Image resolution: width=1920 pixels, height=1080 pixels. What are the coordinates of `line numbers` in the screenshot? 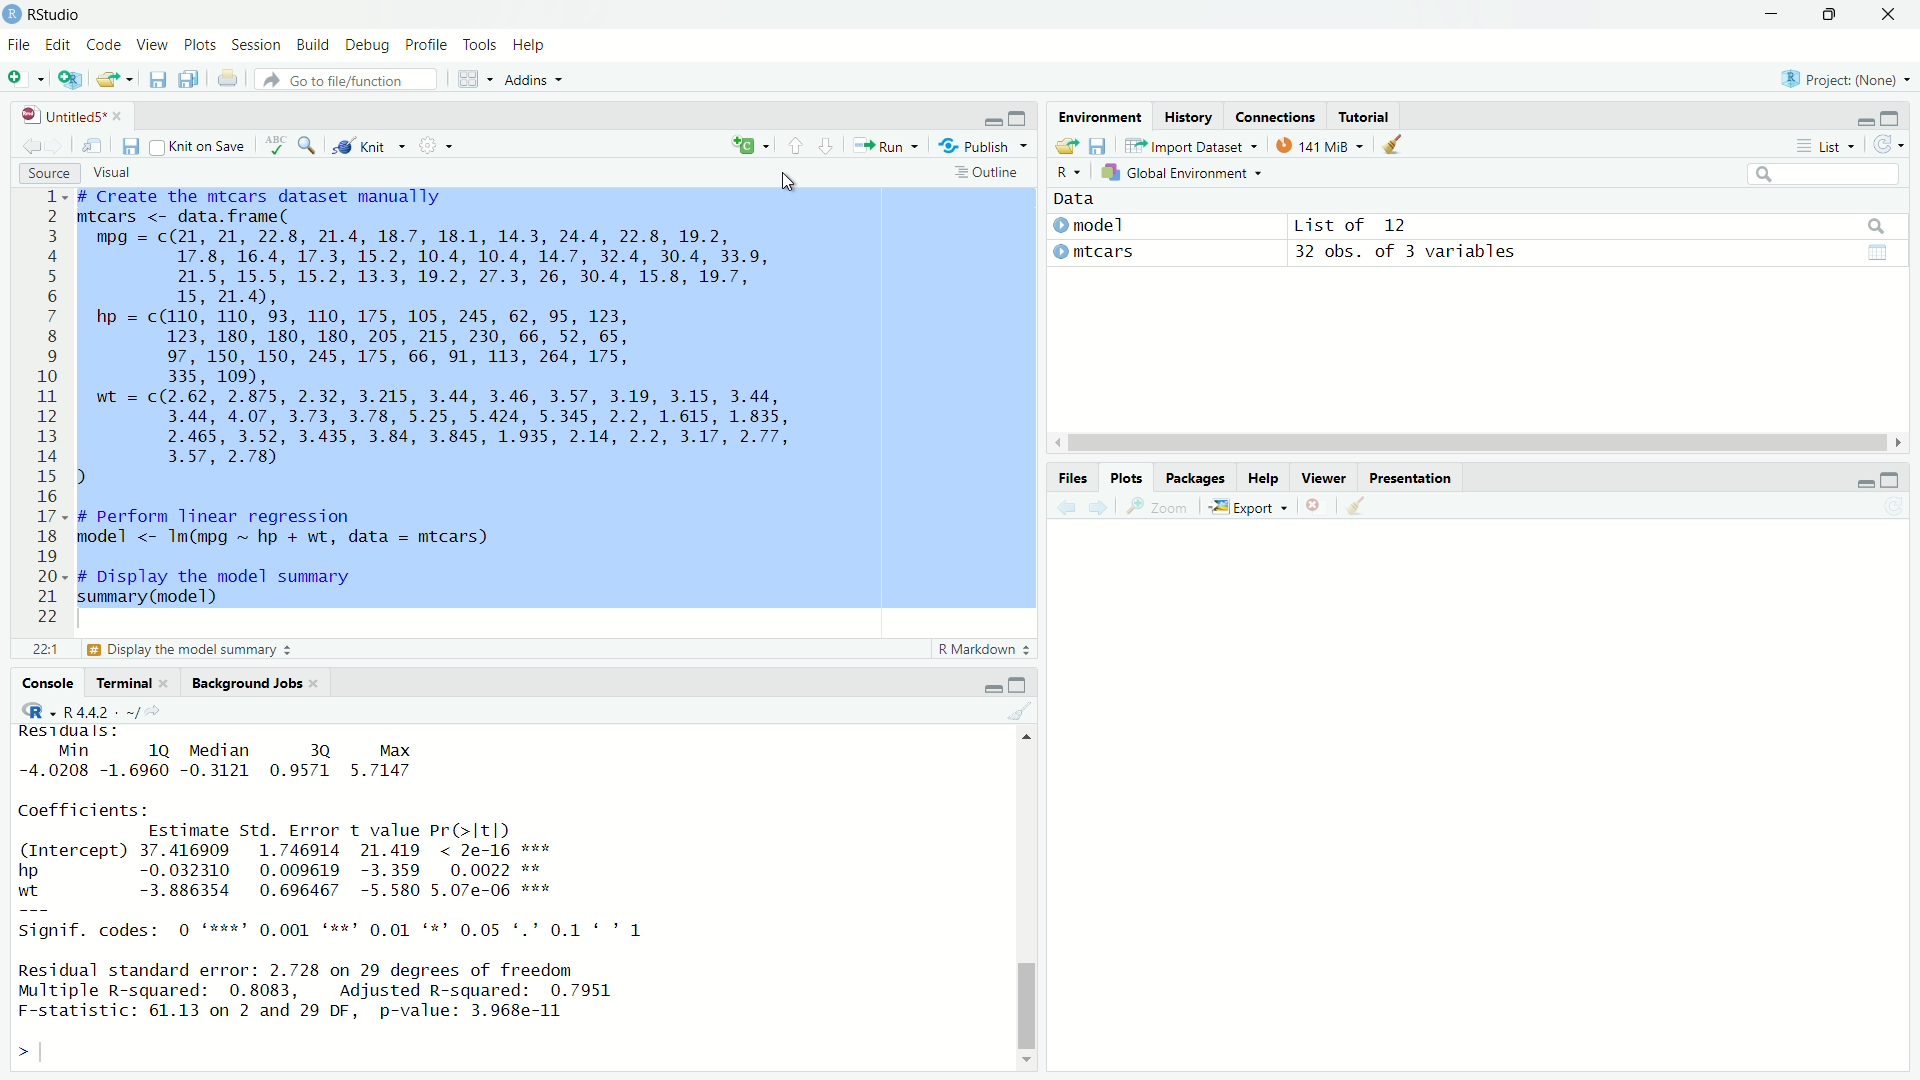 It's located at (50, 408).